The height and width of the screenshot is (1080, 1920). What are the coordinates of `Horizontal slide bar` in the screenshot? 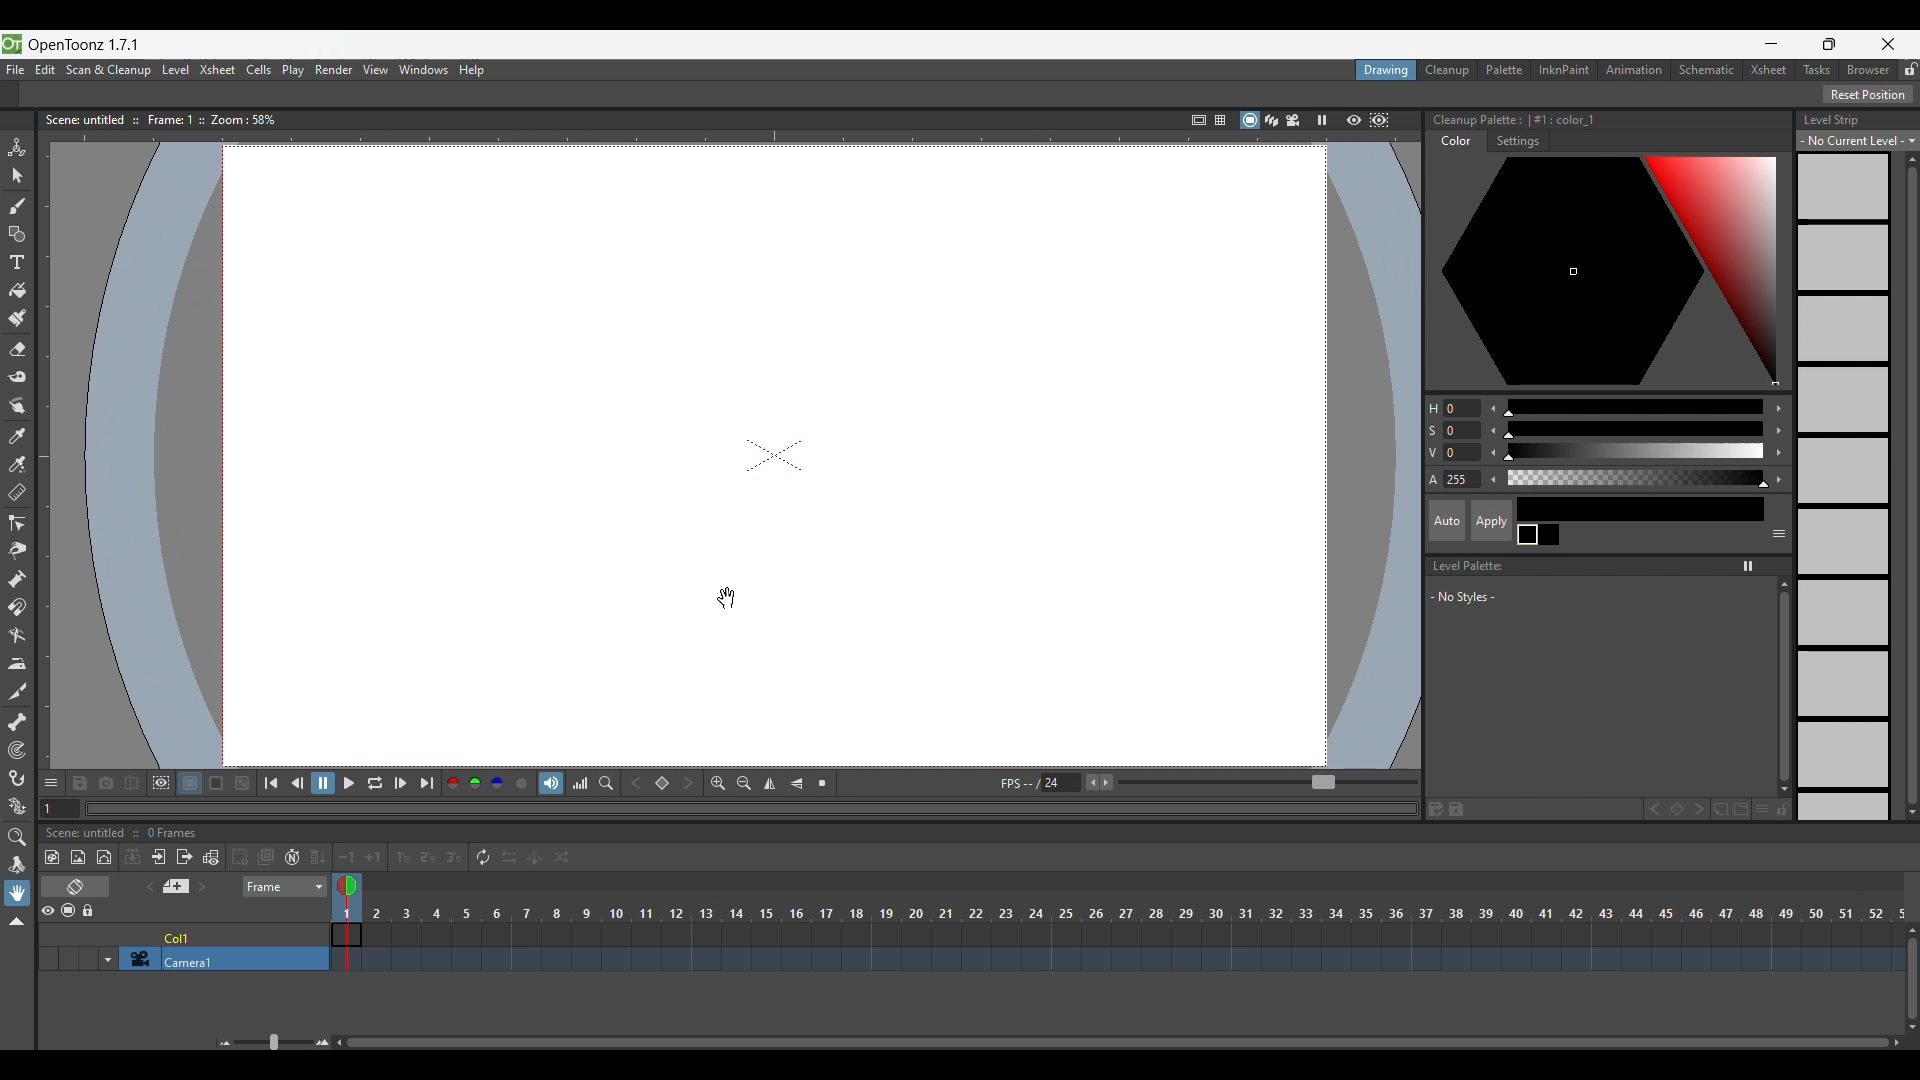 It's located at (1116, 1043).